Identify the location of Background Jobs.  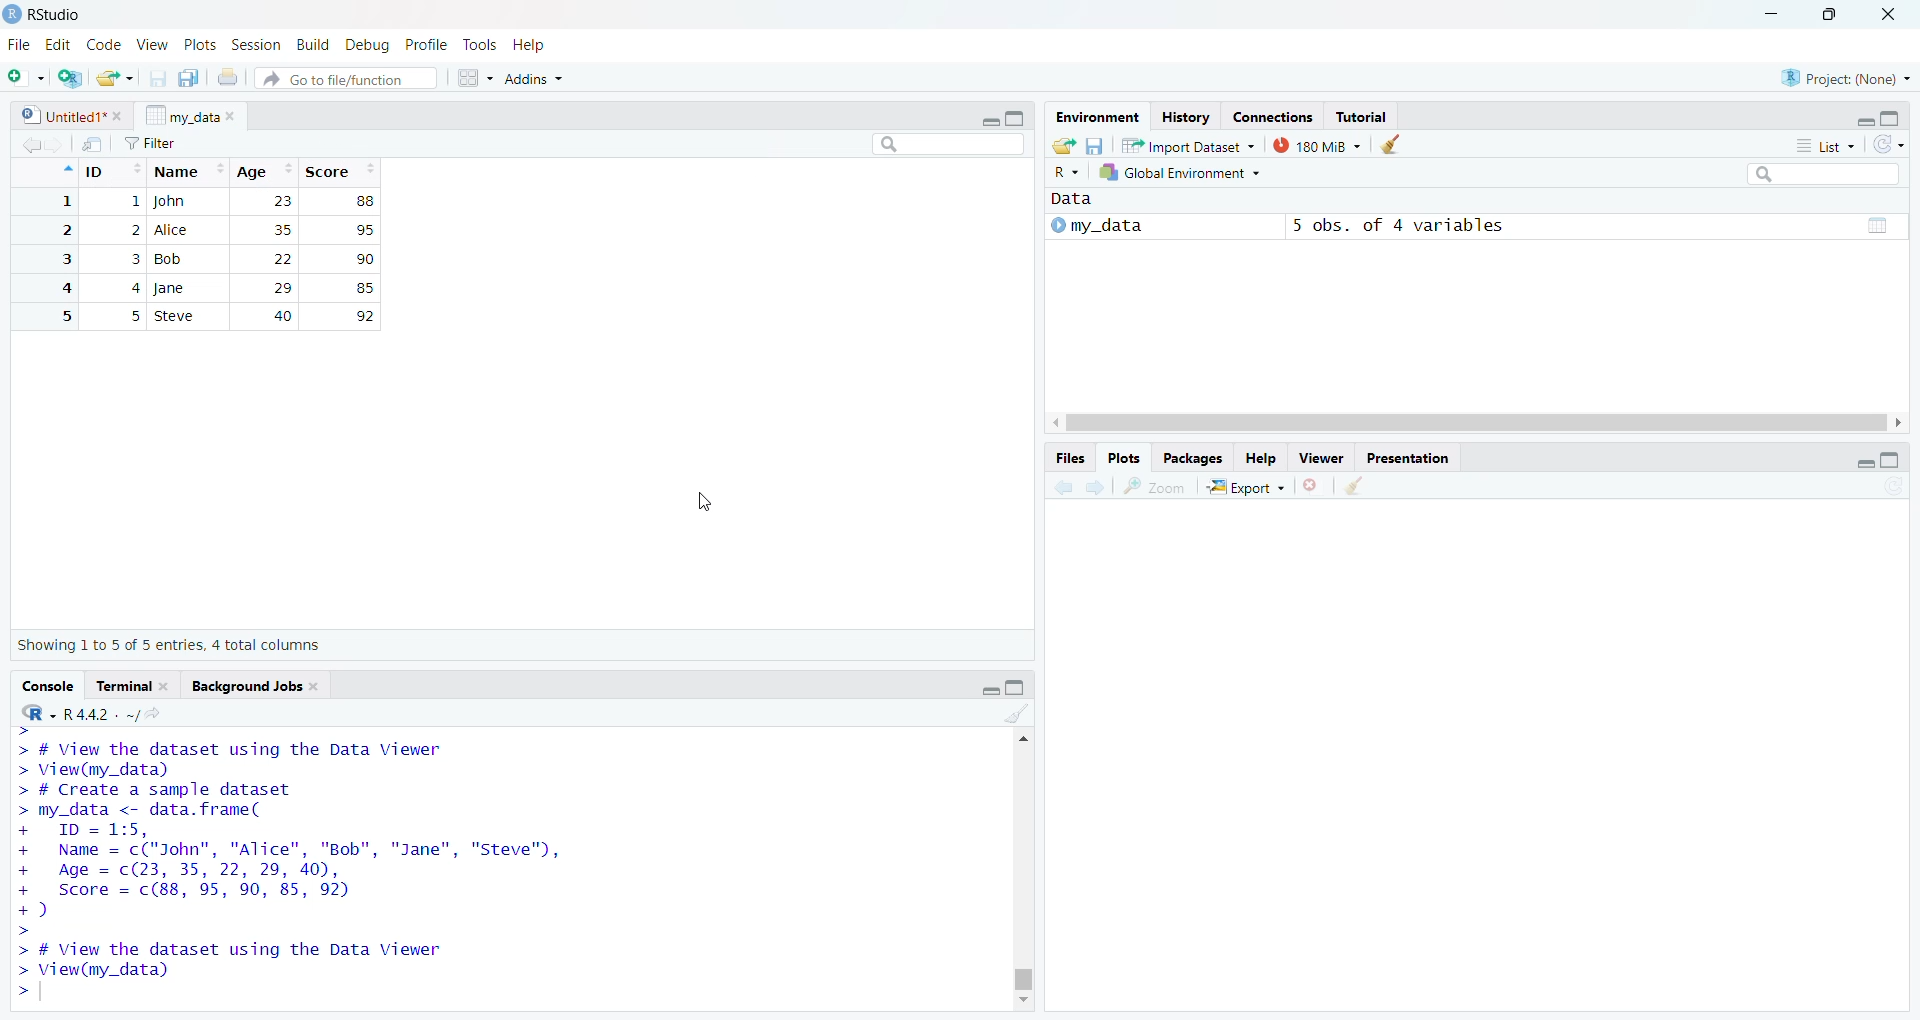
(259, 688).